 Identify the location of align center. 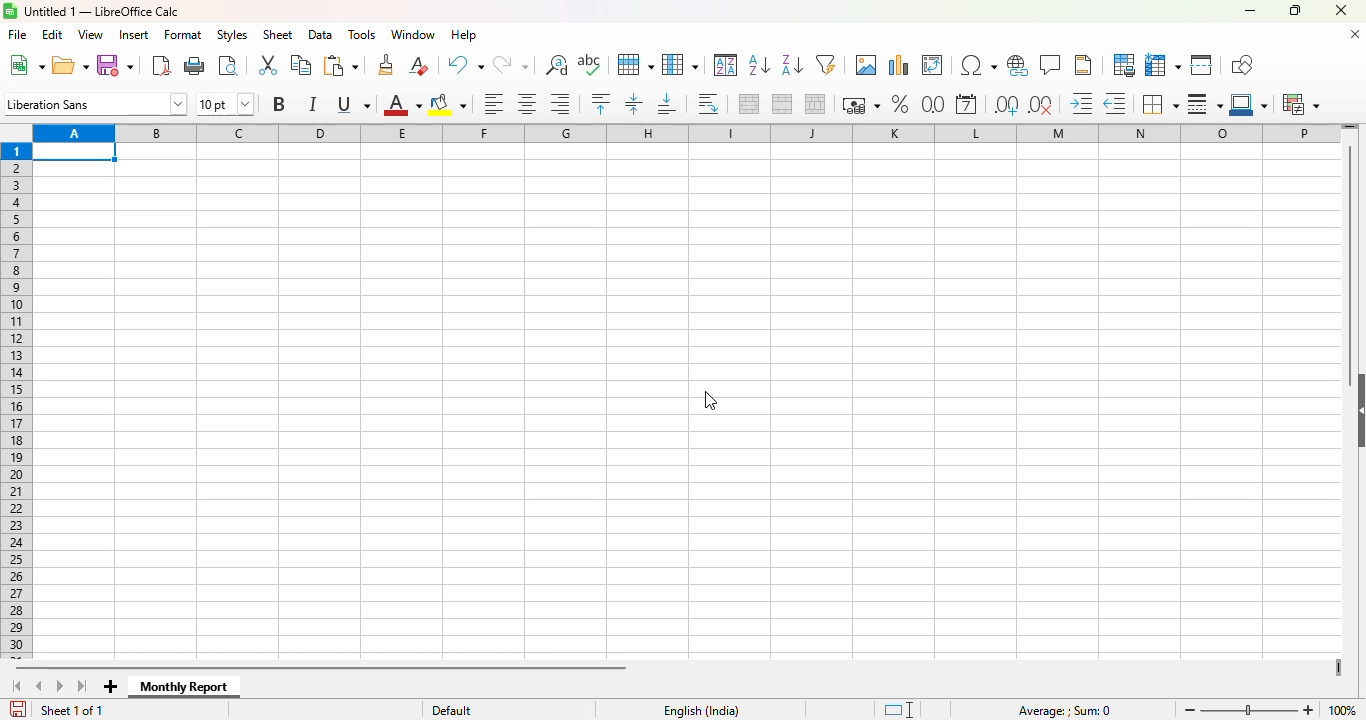
(528, 104).